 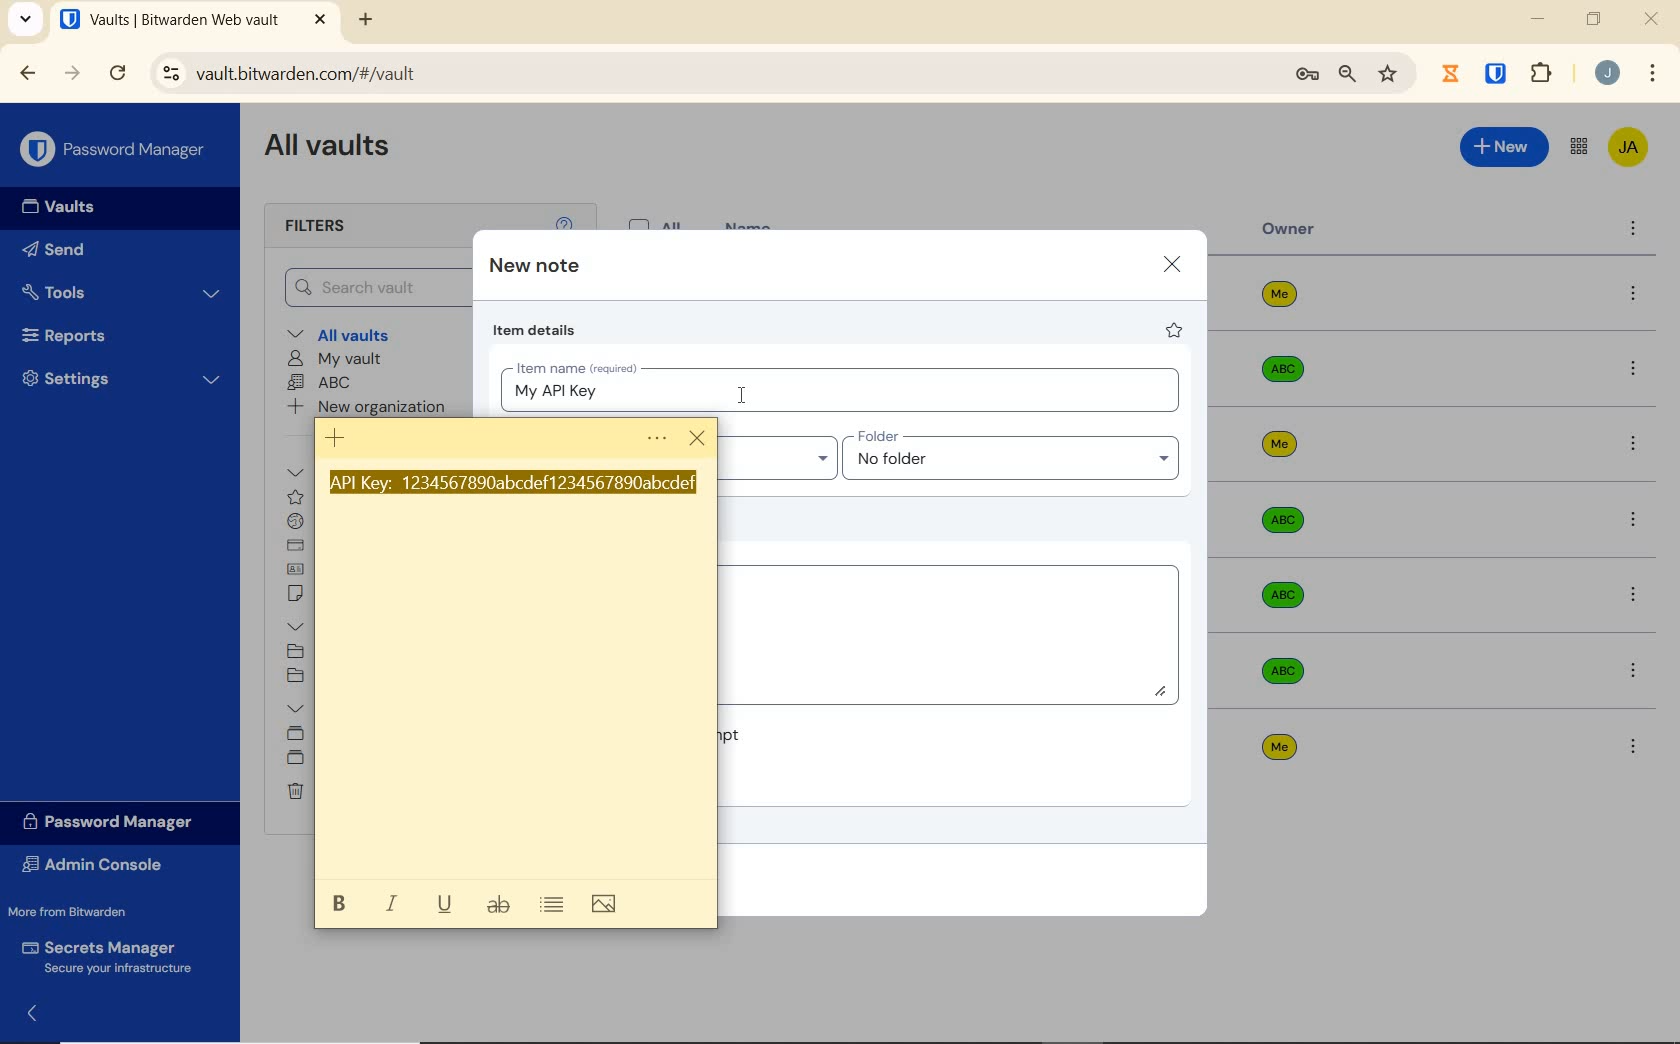 I want to click on more options, so click(x=1635, y=595).